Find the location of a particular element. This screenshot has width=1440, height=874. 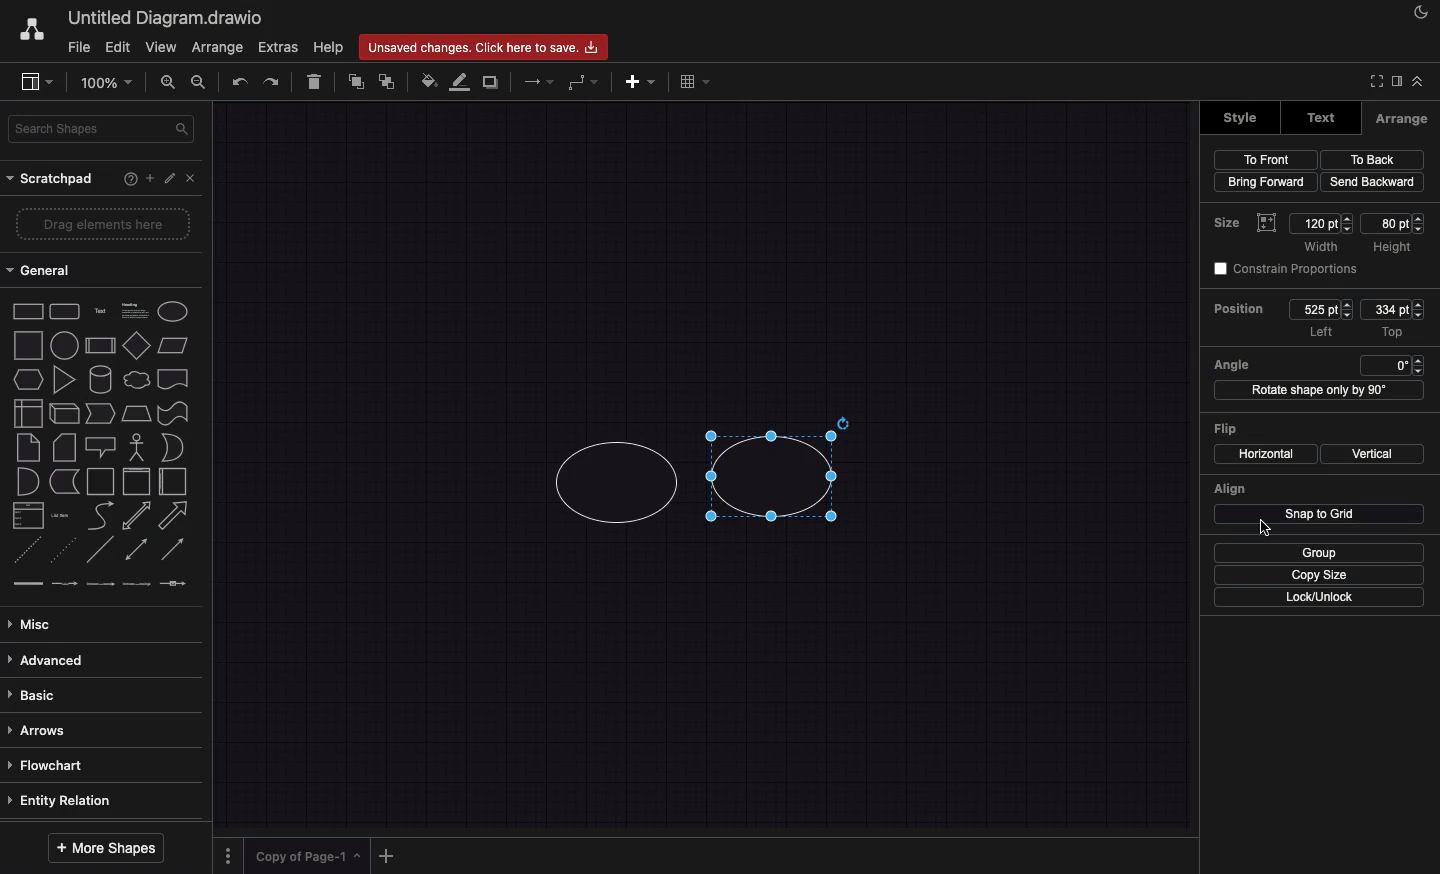

line is located at coordinates (101, 550).